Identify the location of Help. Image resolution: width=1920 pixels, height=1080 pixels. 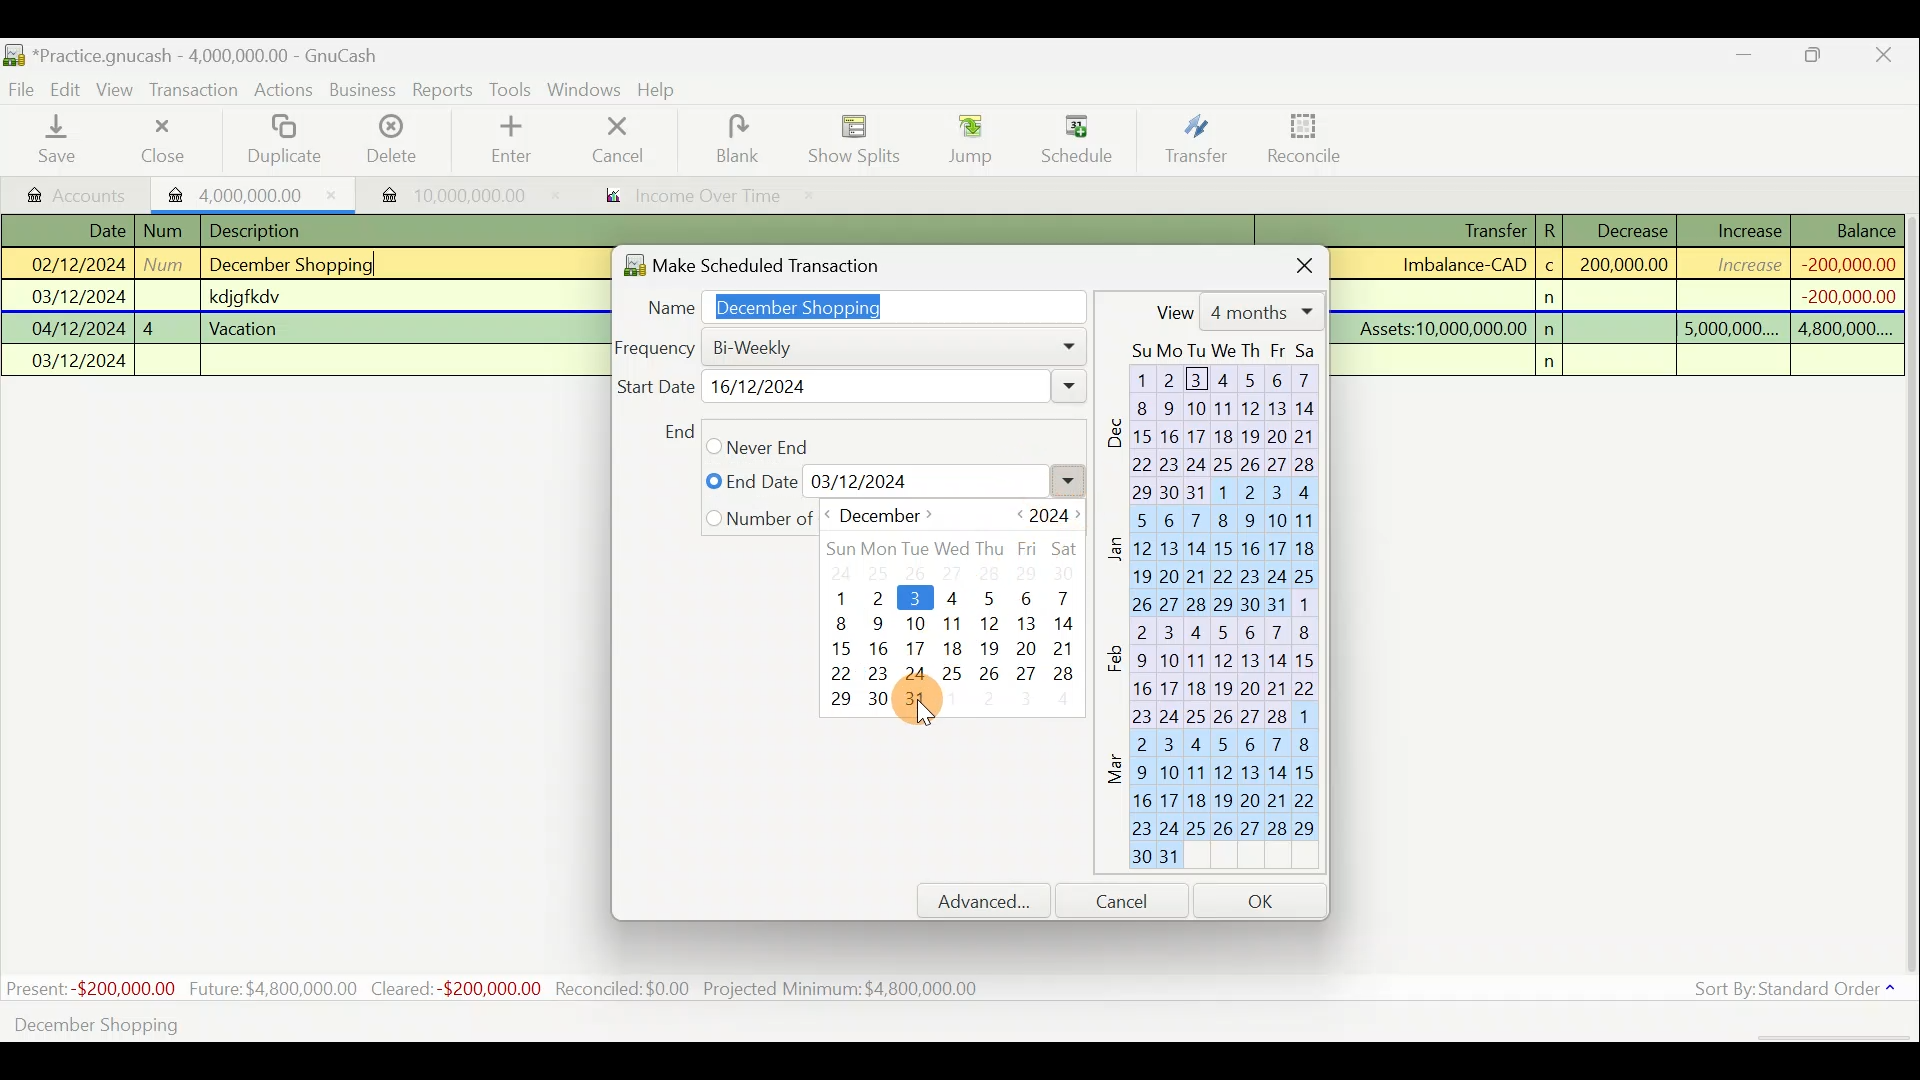
(664, 90).